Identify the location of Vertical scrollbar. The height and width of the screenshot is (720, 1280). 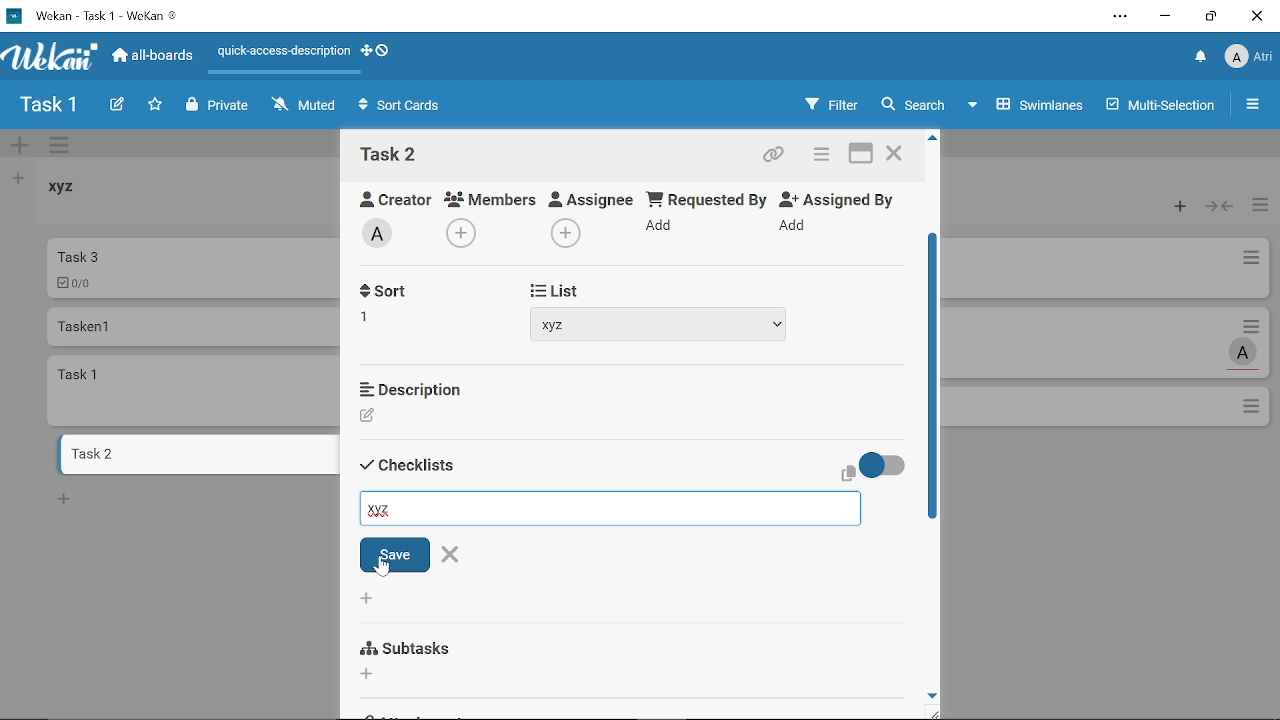
(935, 379).